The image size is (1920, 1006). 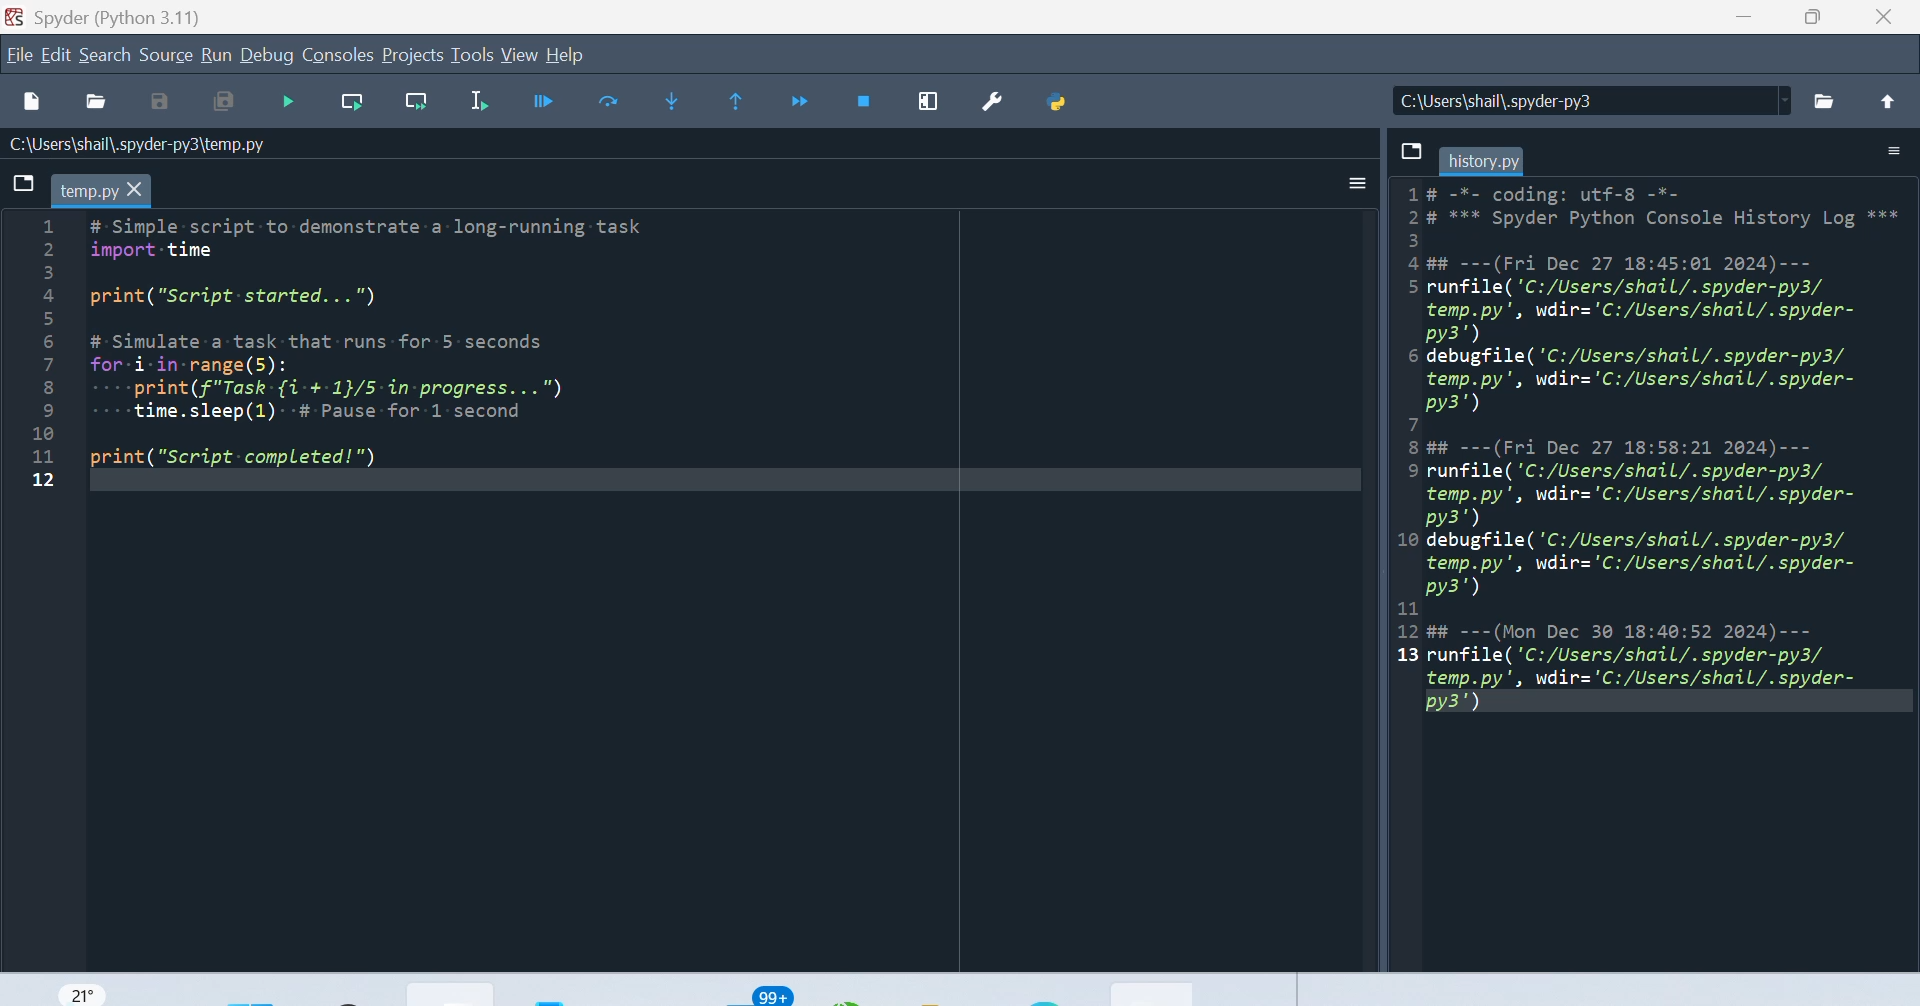 I want to click on upload, so click(x=1888, y=95).